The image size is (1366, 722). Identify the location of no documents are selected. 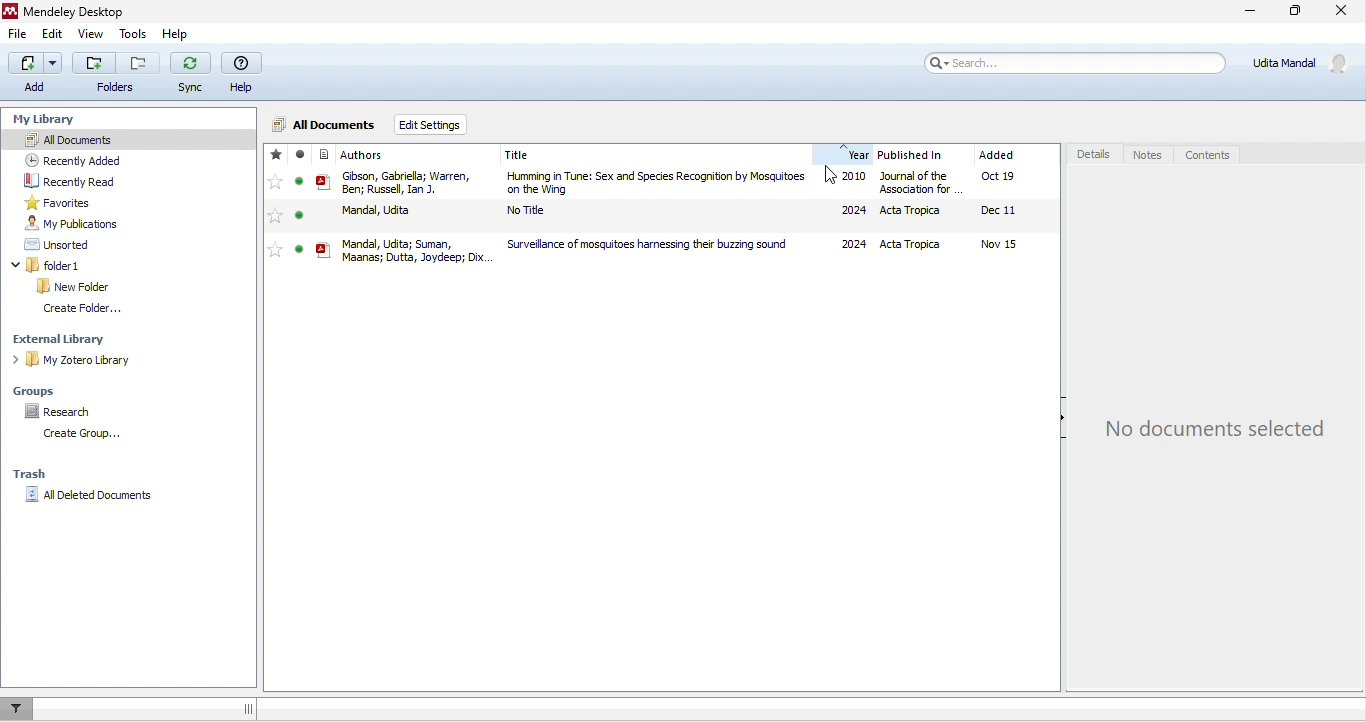
(1222, 428).